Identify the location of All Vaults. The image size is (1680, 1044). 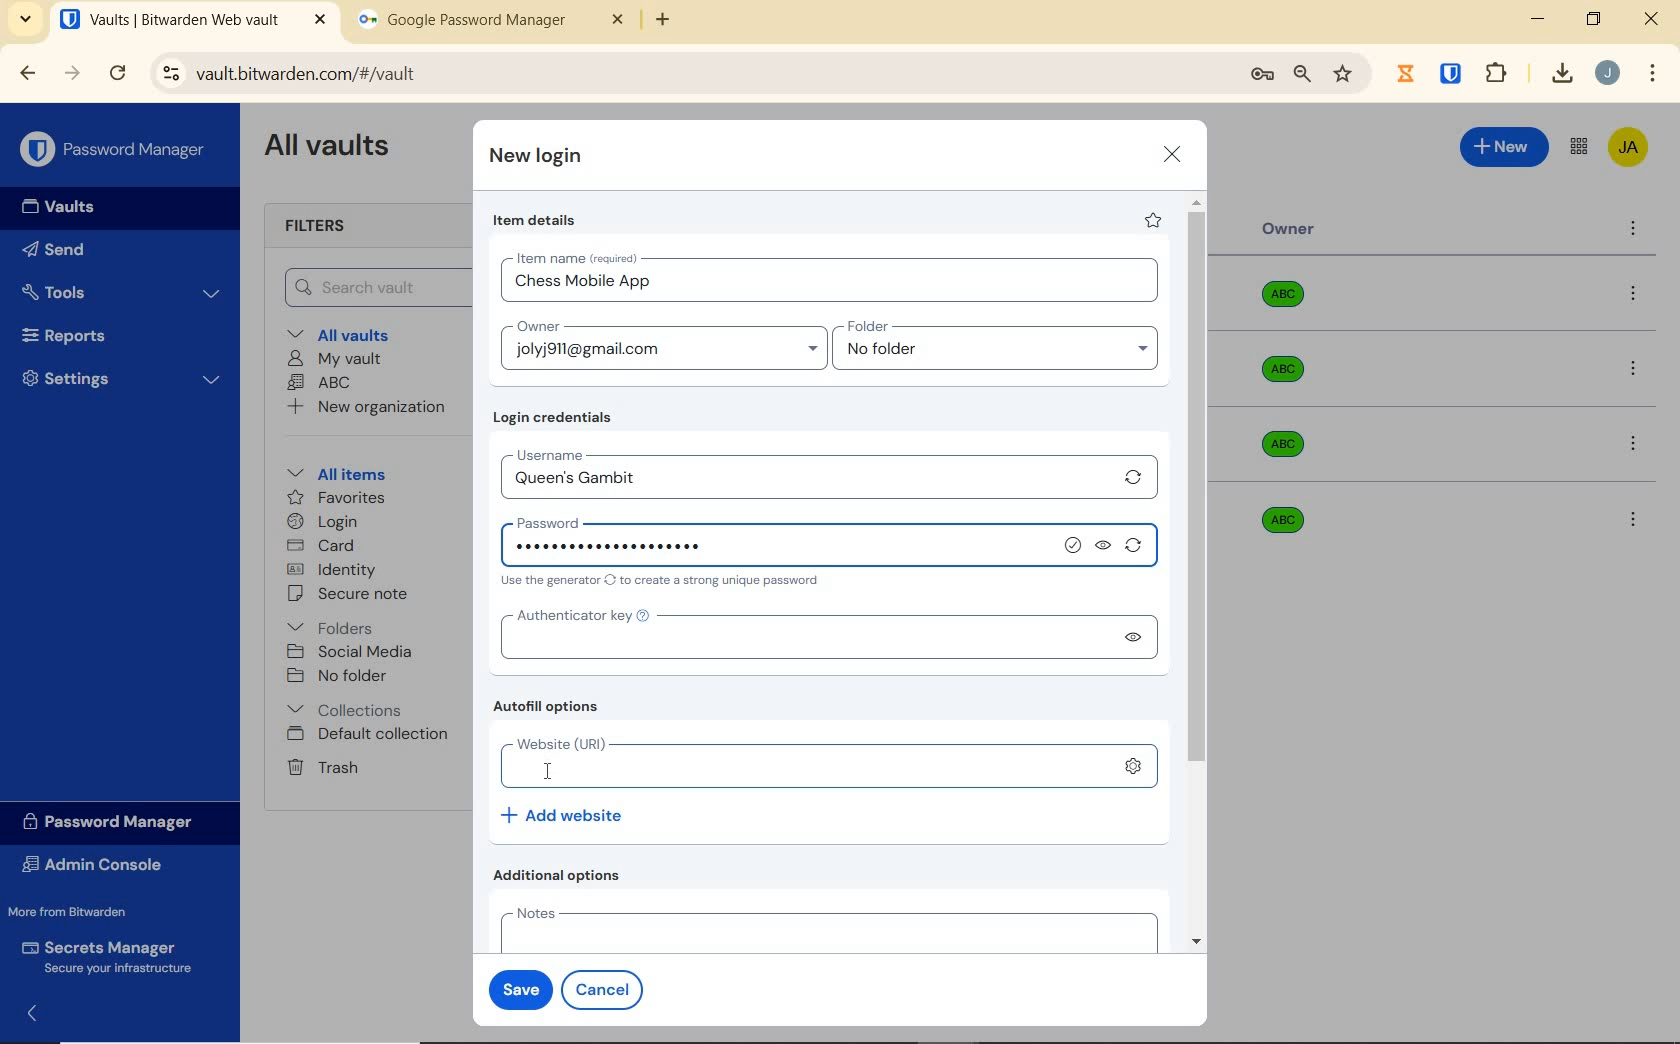
(332, 148).